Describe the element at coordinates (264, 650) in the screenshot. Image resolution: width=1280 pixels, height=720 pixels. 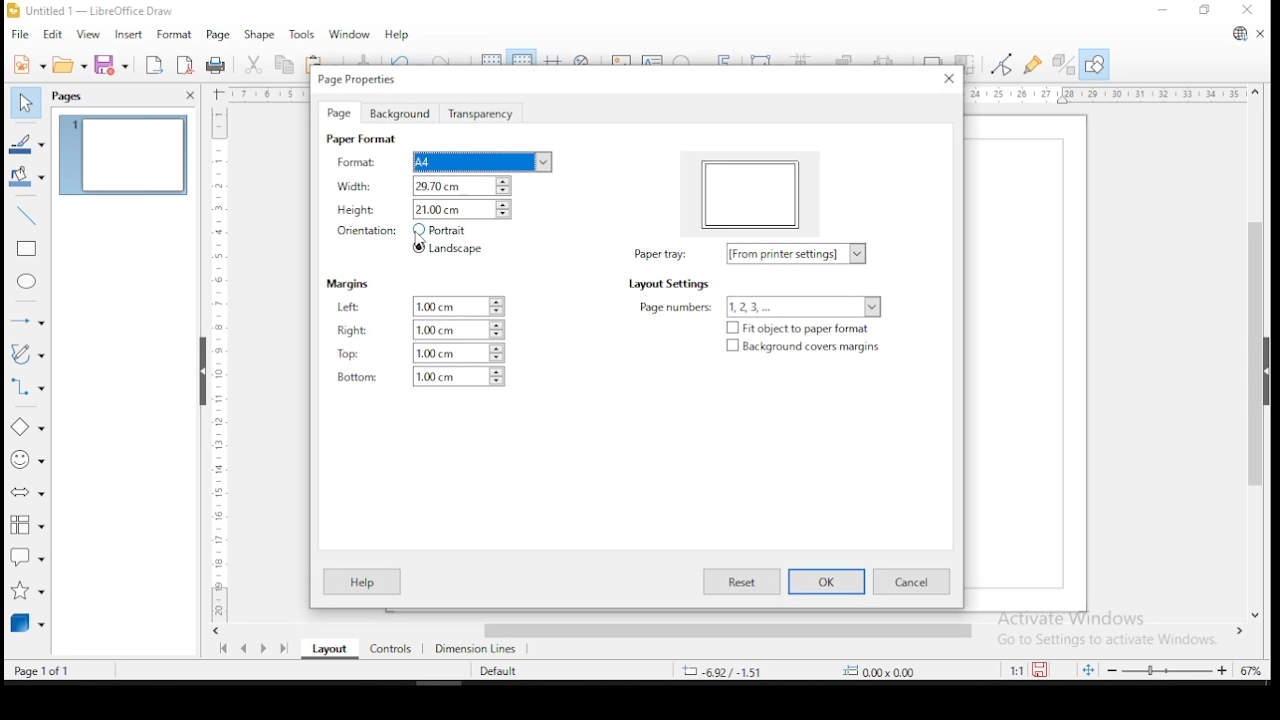
I see `next page` at that location.